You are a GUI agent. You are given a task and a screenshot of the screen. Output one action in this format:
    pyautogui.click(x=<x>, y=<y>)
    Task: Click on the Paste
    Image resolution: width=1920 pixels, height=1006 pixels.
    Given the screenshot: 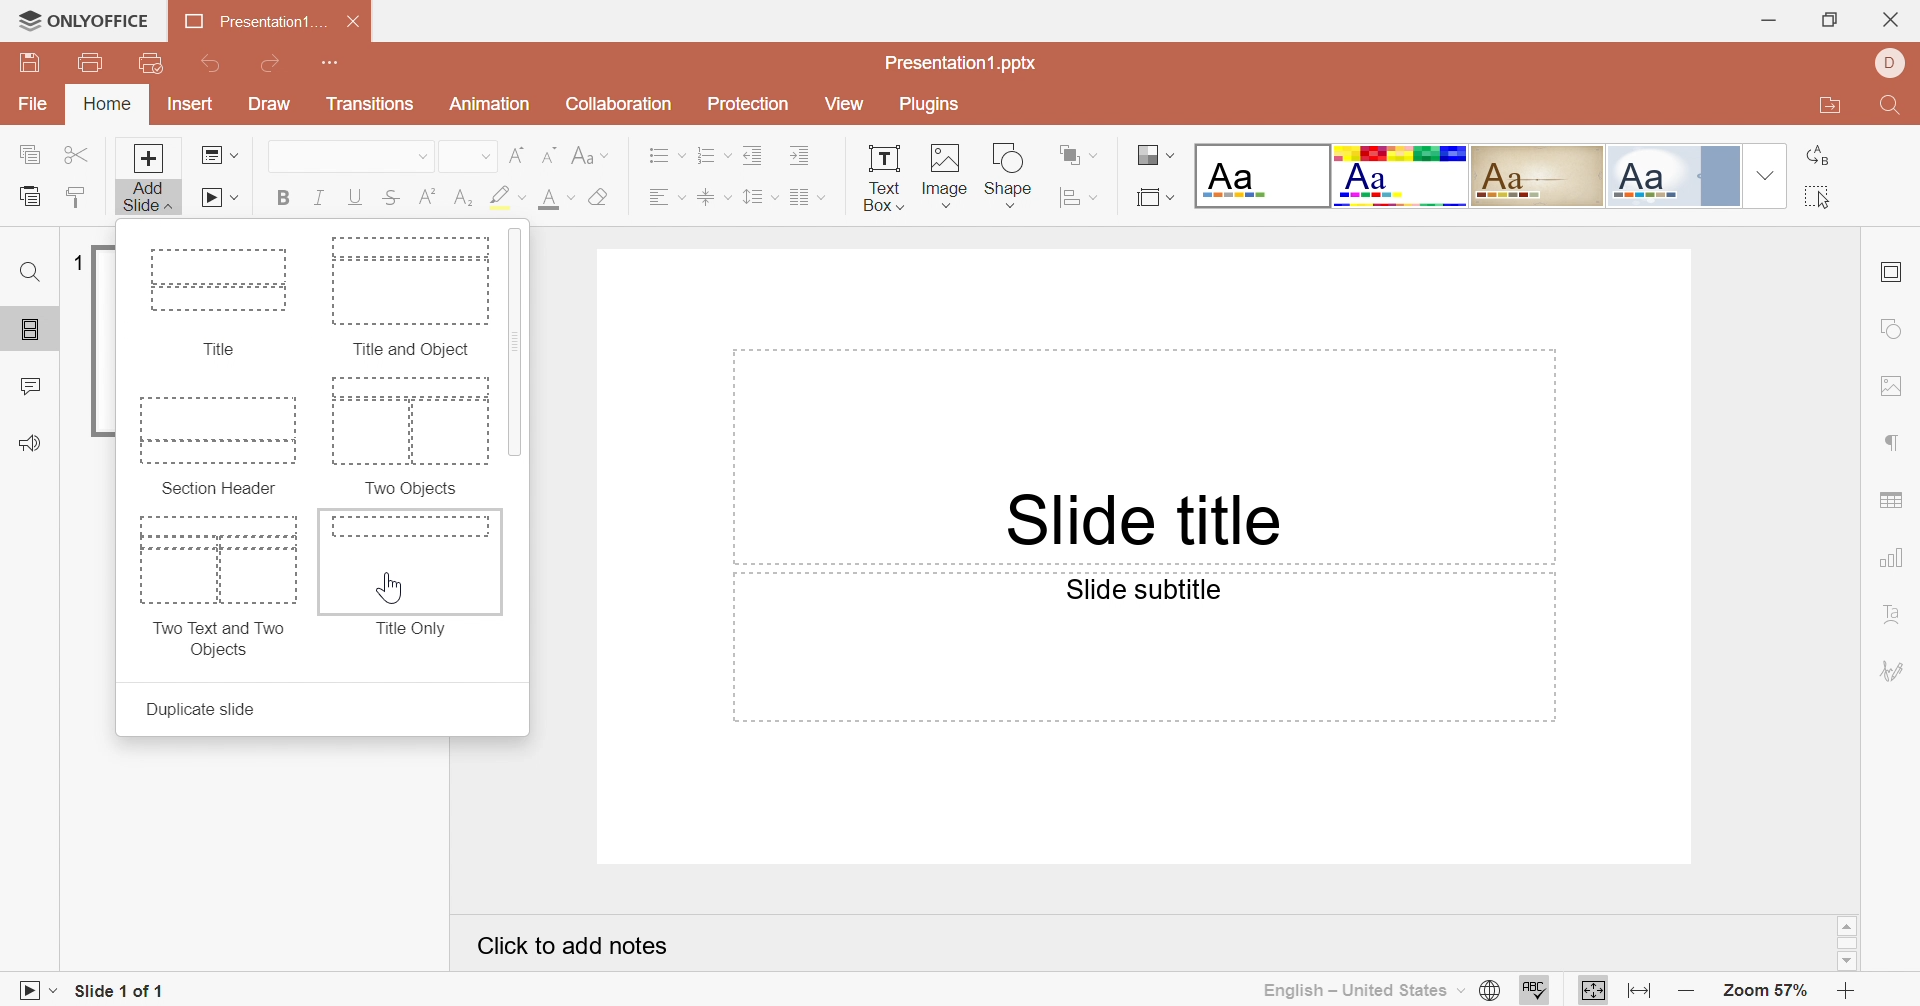 What is the action you would take?
    pyautogui.click(x=29, y=198)
    